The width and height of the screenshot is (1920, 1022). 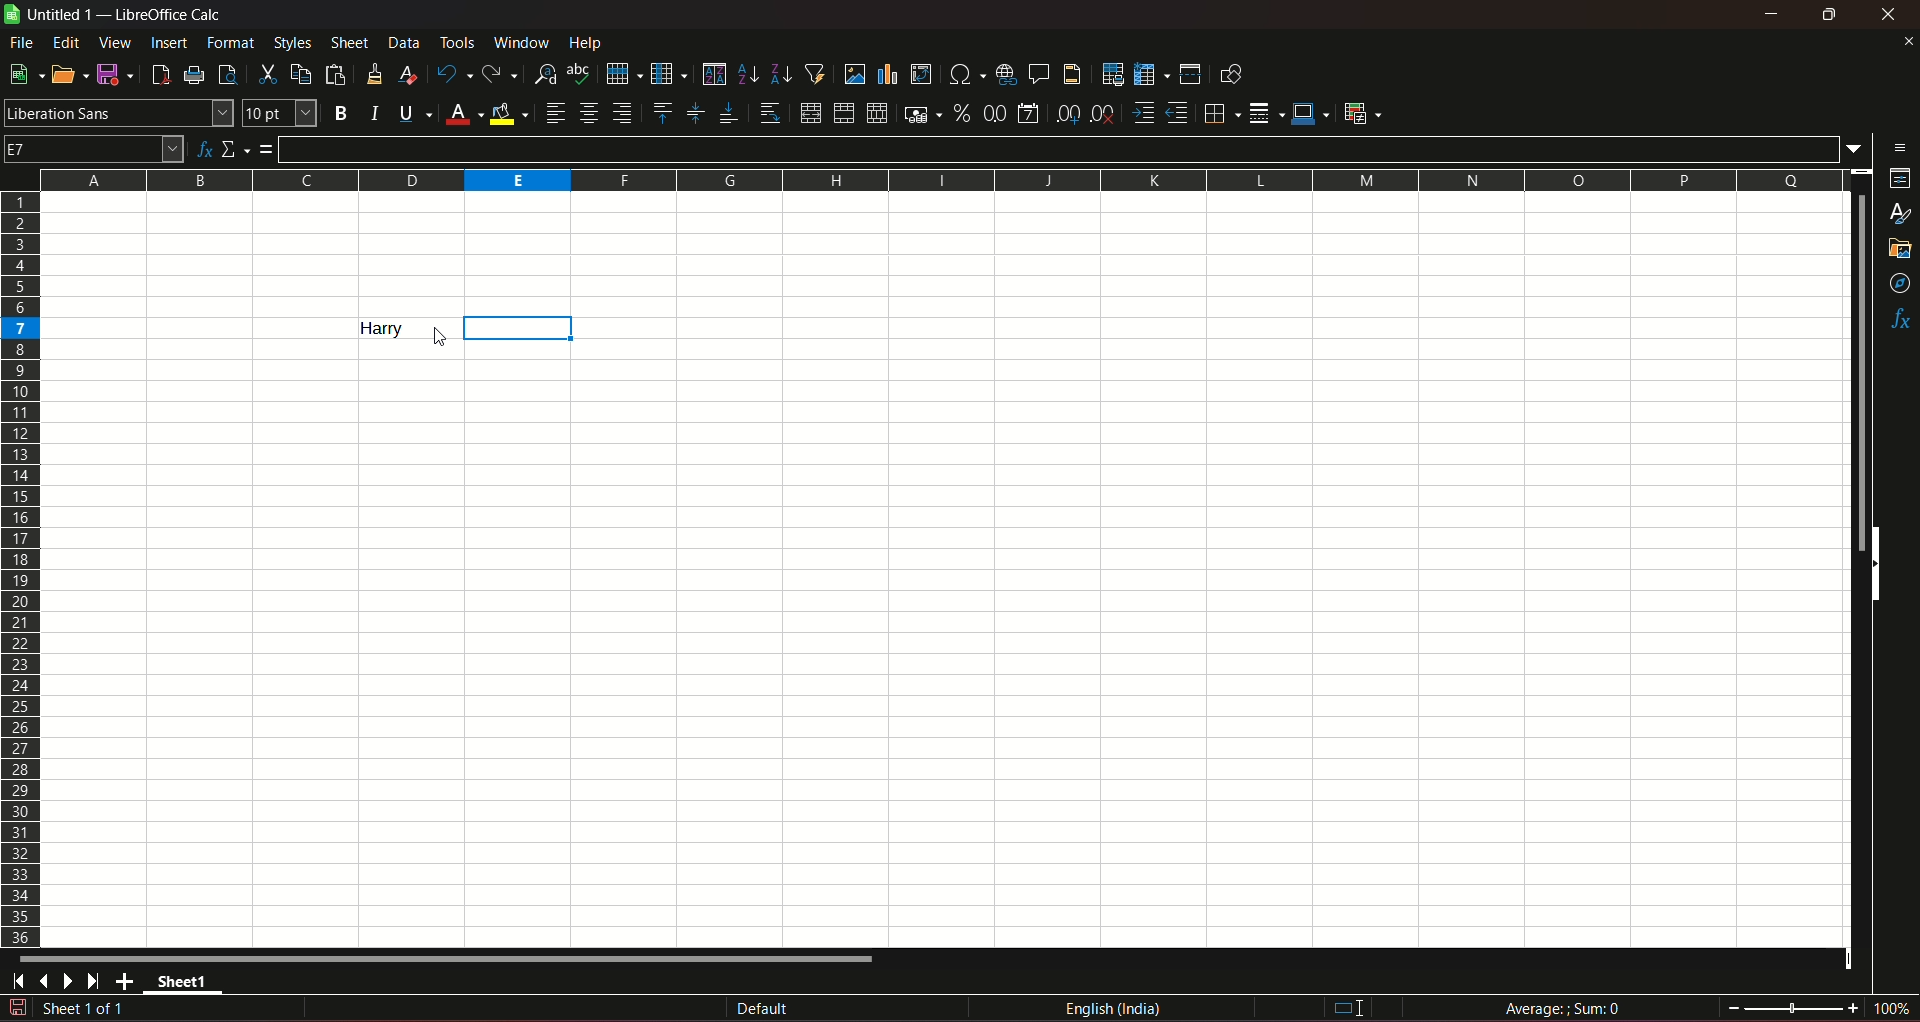 What do you see at coordinates (51, 15) in the screenshot?
I see `sheet name` at bounding box center [51, 15].